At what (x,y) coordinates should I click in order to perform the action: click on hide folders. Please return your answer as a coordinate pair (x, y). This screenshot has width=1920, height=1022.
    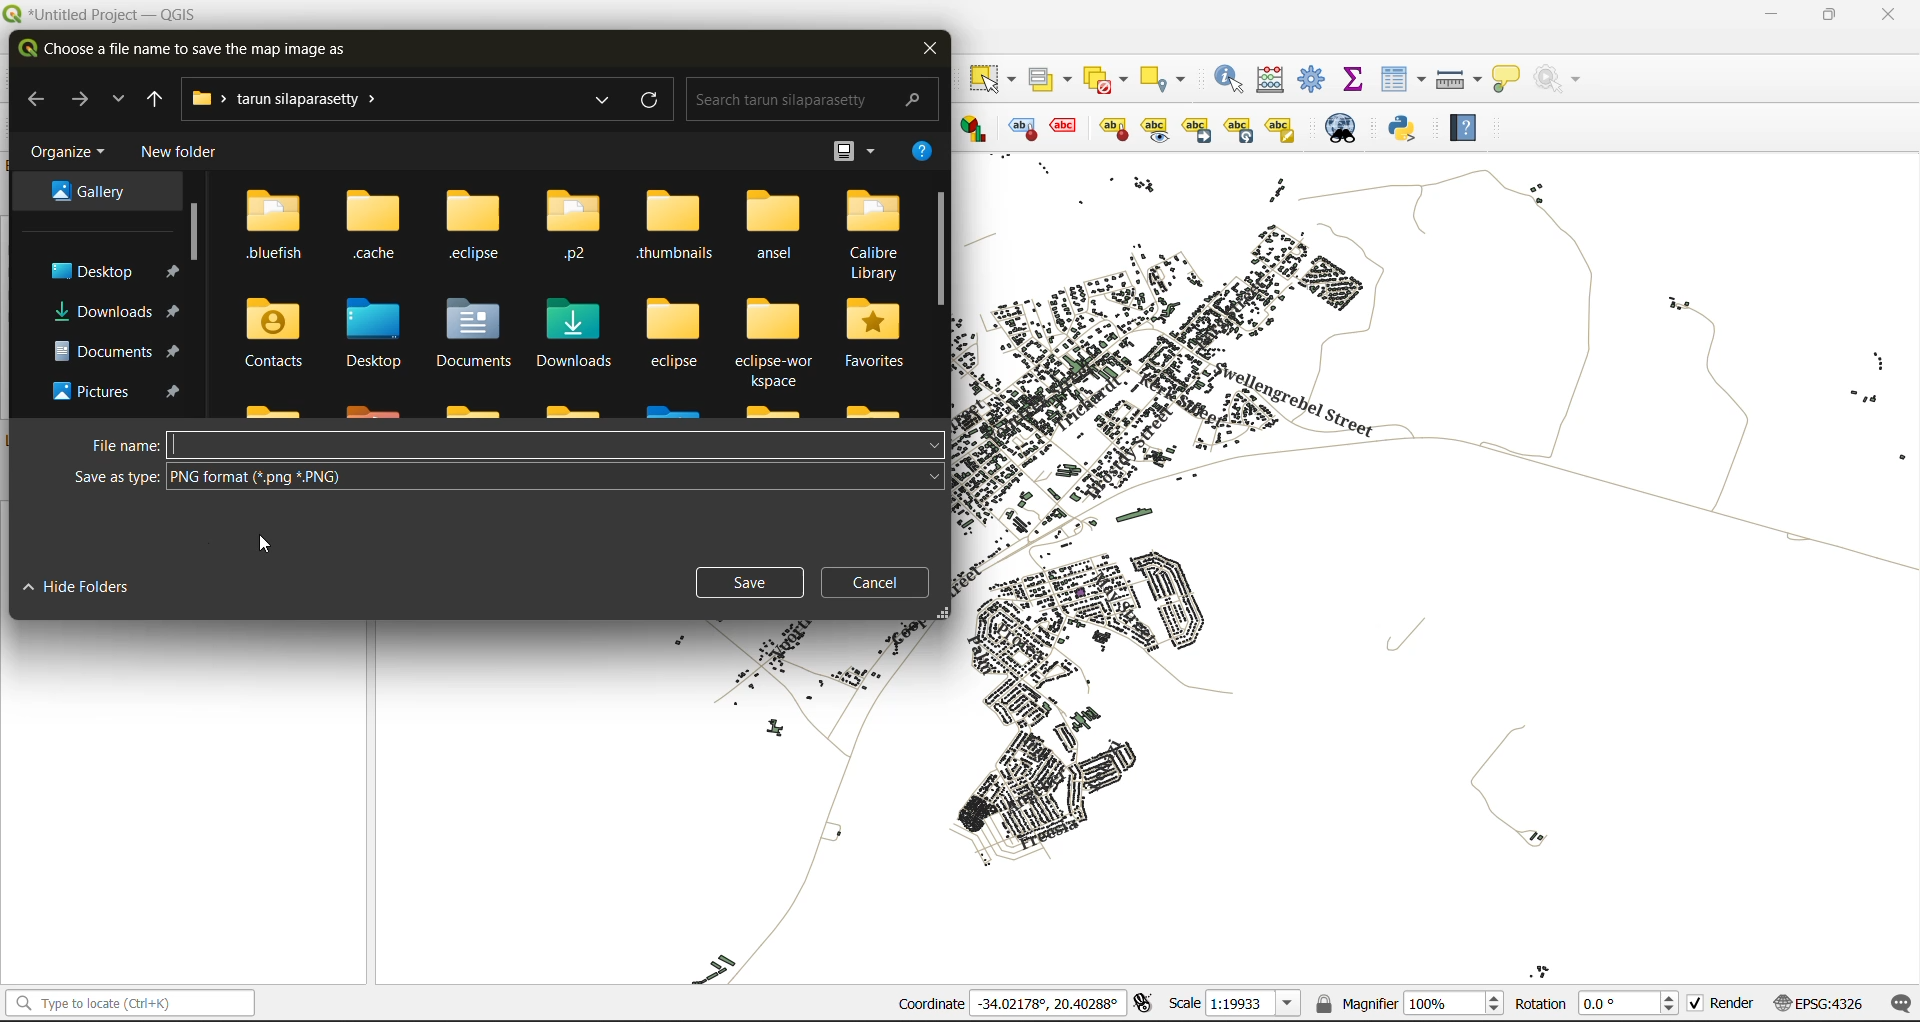
    Looking at the image, I should click on (92, 590).